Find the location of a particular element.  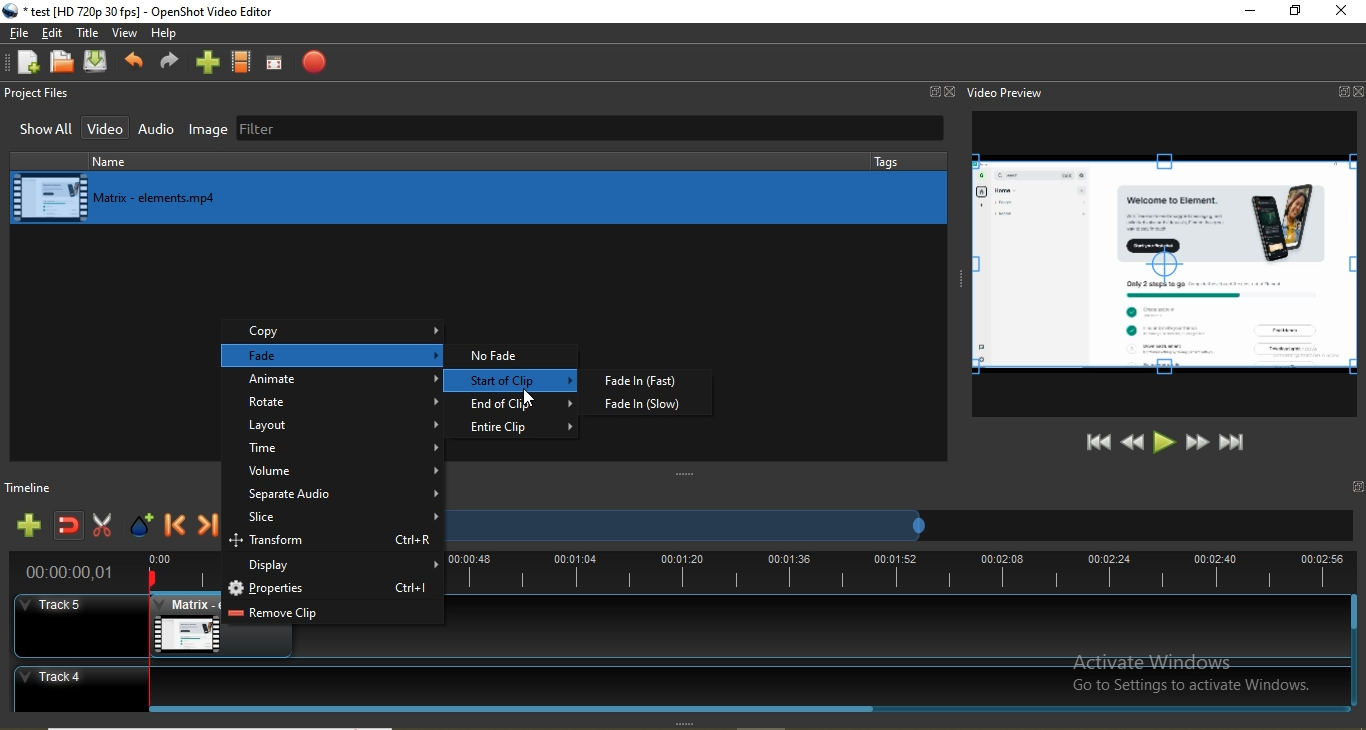

Vertical Scroll bar  is located at coordinates (1357, 652).